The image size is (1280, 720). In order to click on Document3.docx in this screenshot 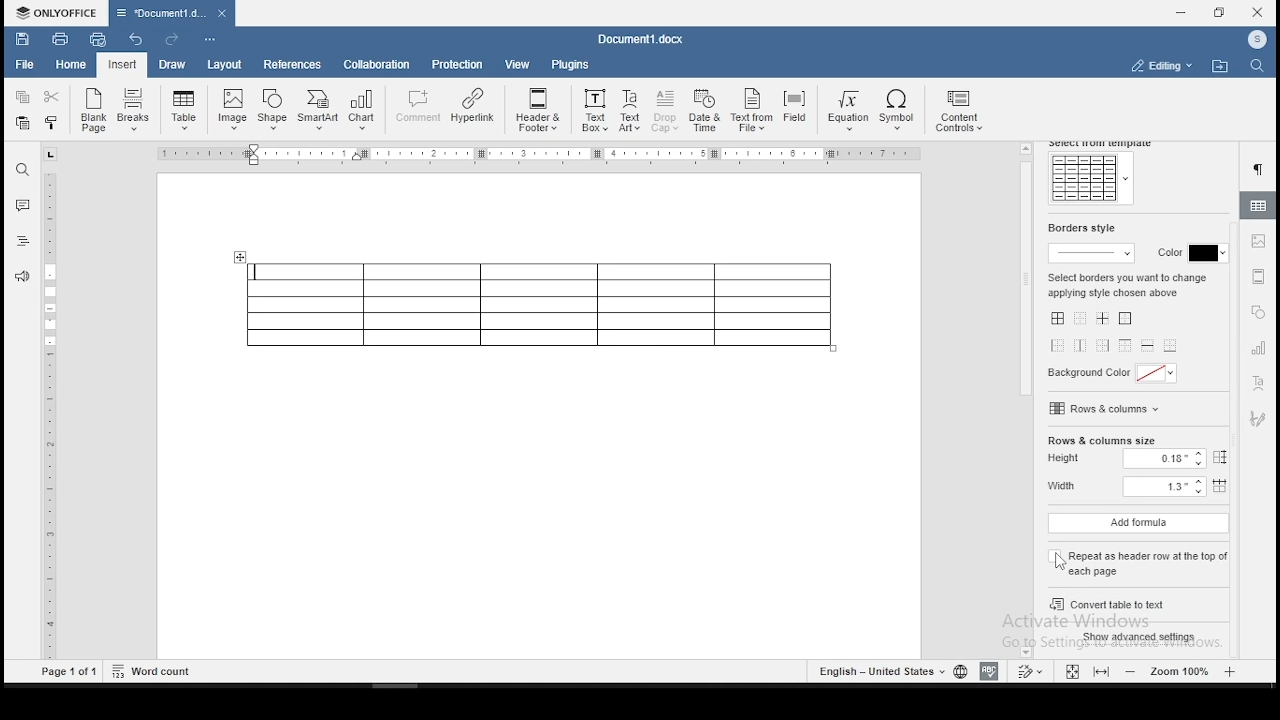, I will do `click(644, 39)`.